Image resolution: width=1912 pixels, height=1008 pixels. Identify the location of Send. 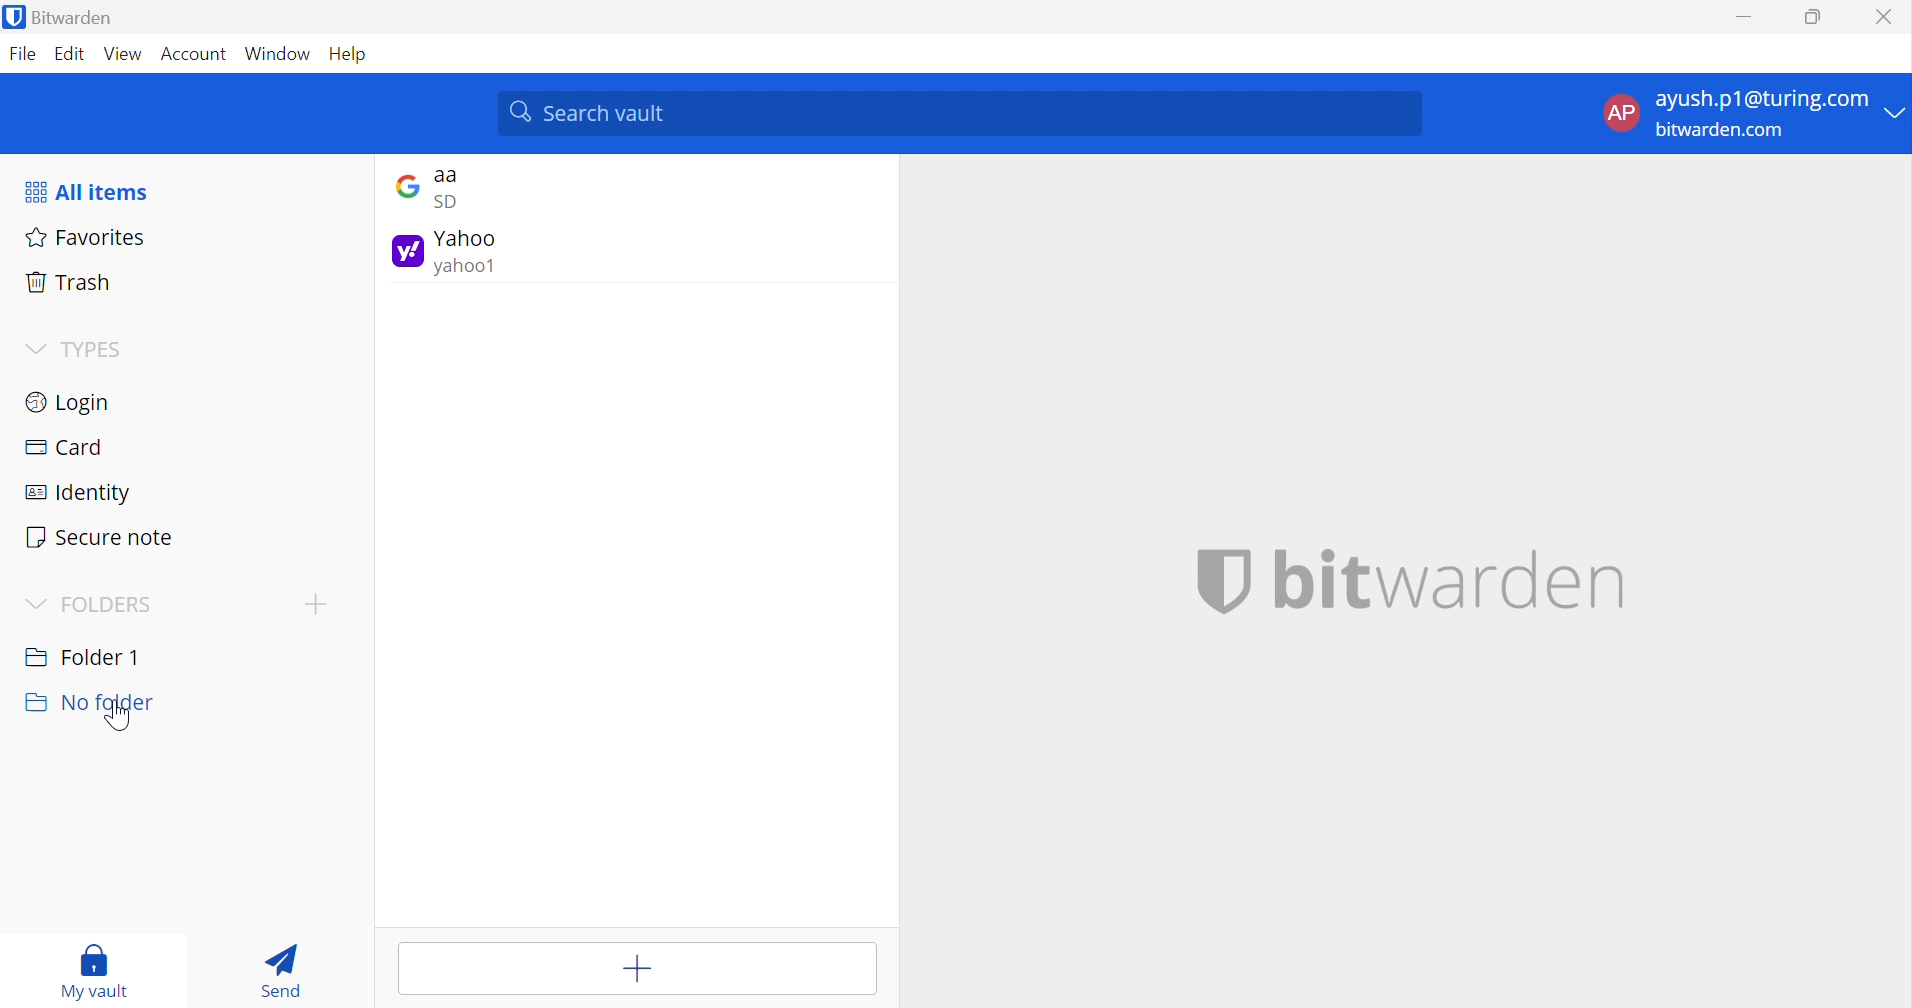
(281, 966).